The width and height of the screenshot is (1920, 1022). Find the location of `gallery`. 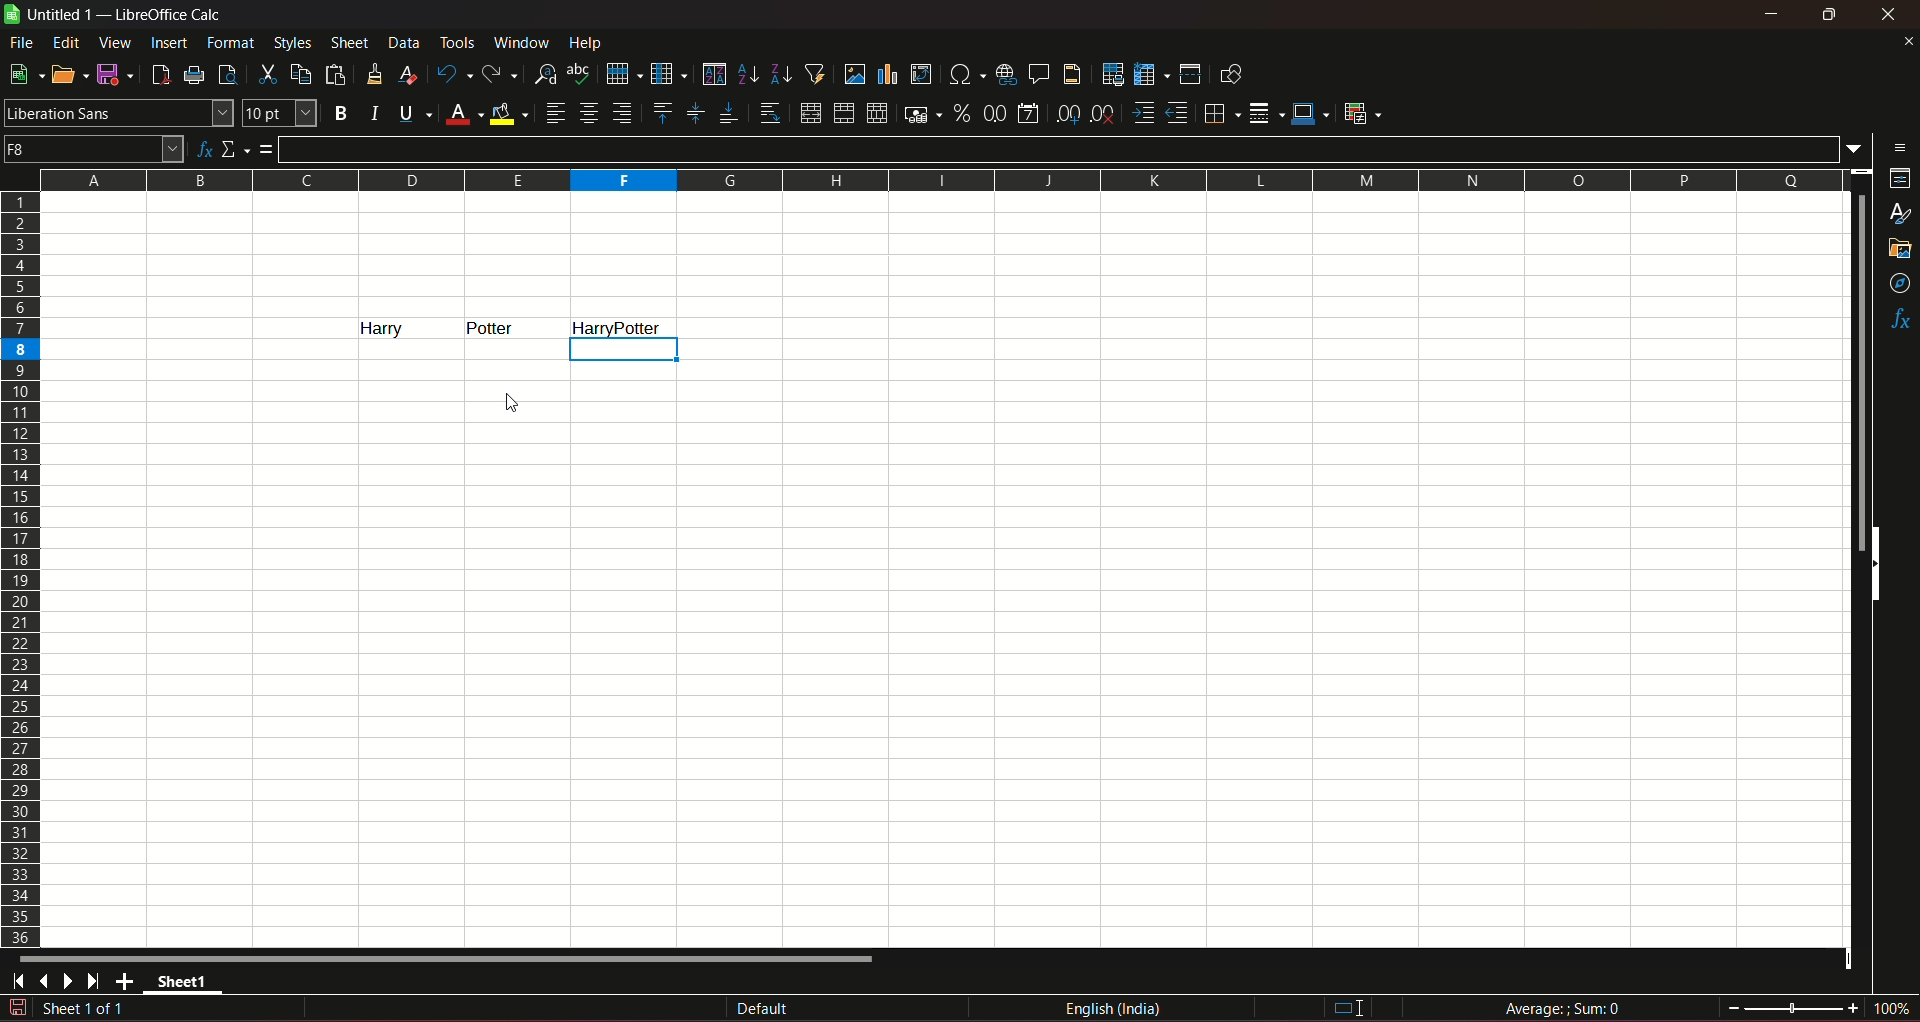

gallery is located at coordinates (1898, 249).